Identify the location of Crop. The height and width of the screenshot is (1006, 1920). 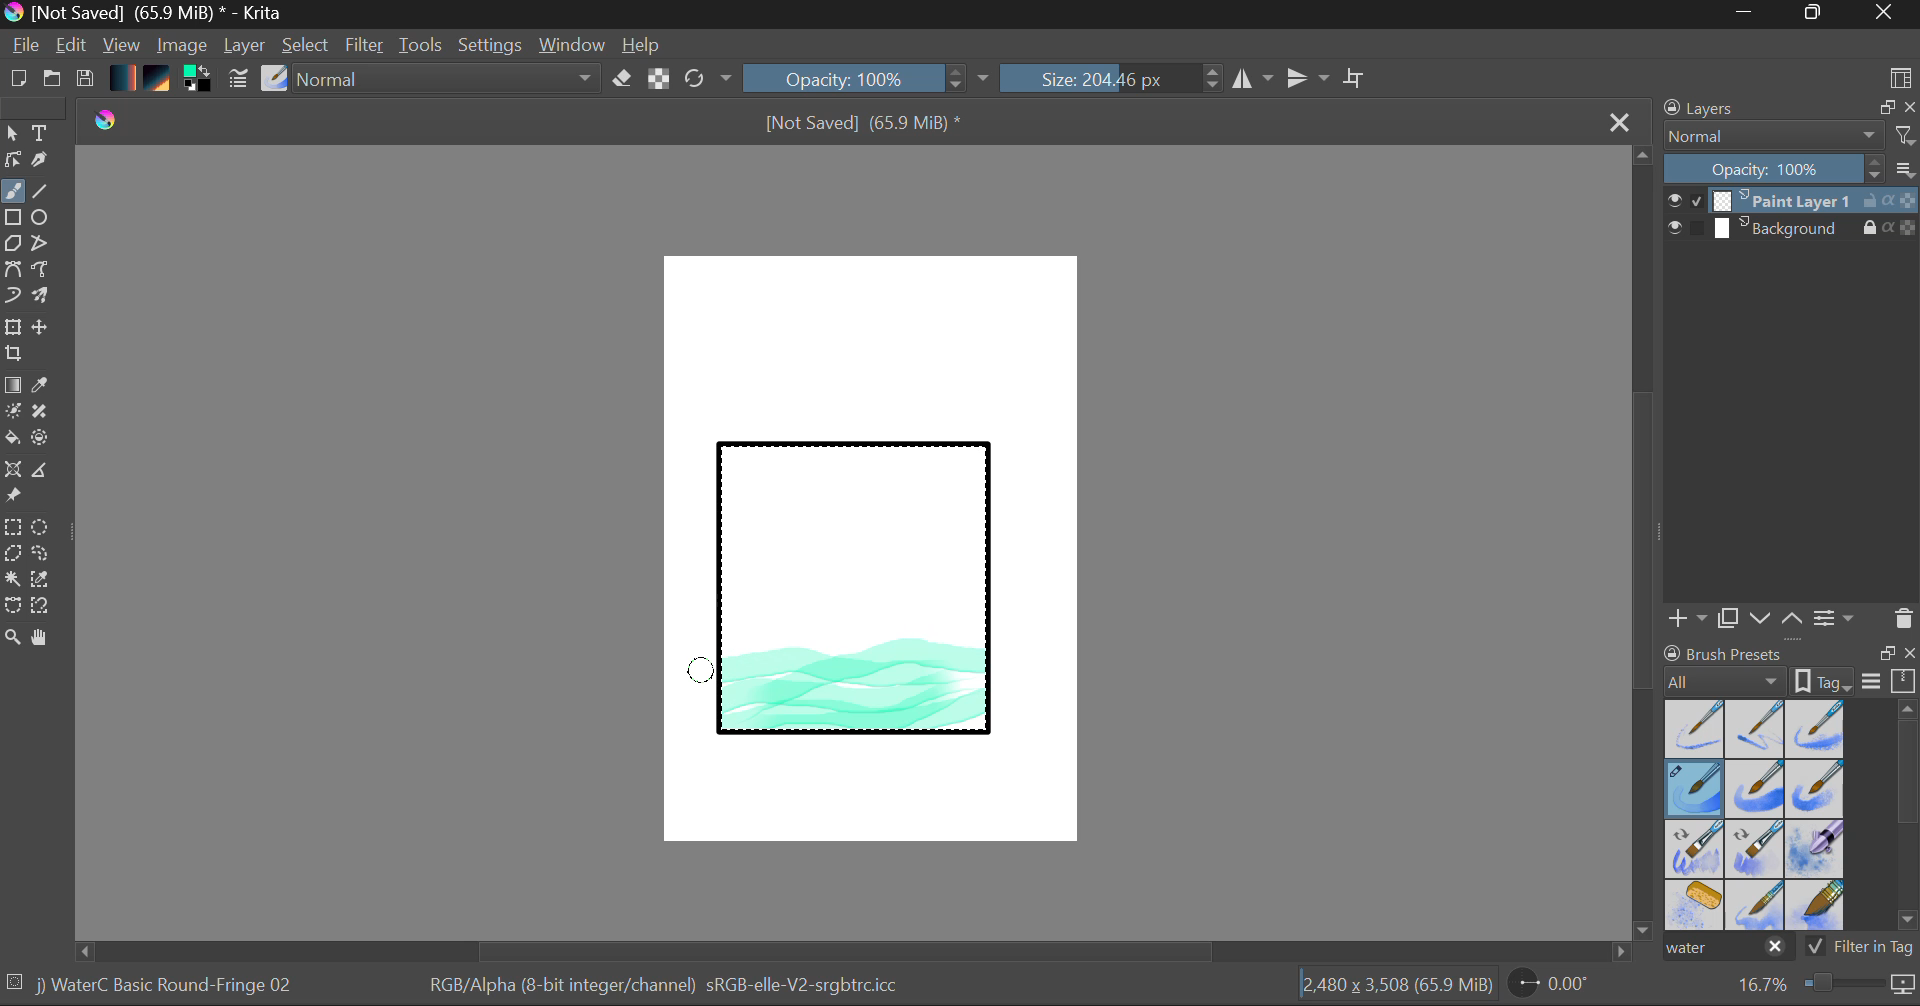
(1357, 78).